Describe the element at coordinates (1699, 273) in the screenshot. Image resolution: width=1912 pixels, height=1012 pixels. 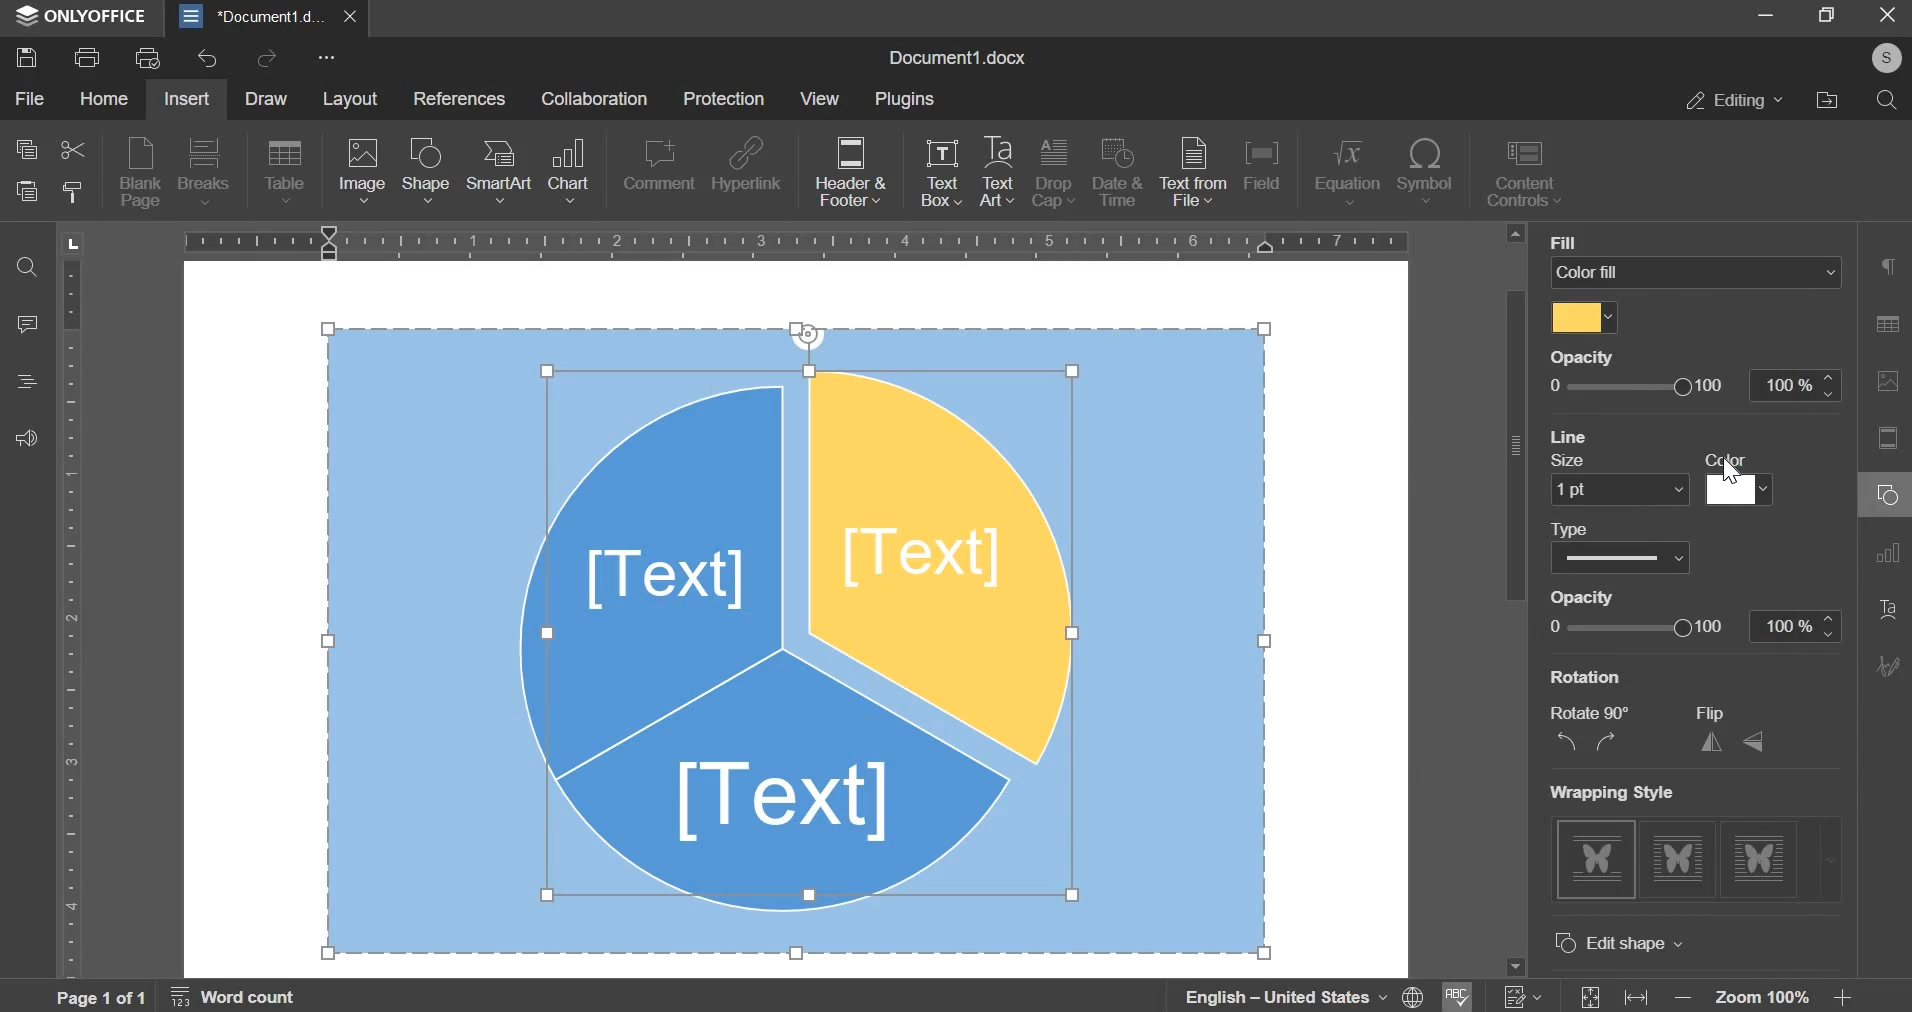
I see `fill select` at that location.